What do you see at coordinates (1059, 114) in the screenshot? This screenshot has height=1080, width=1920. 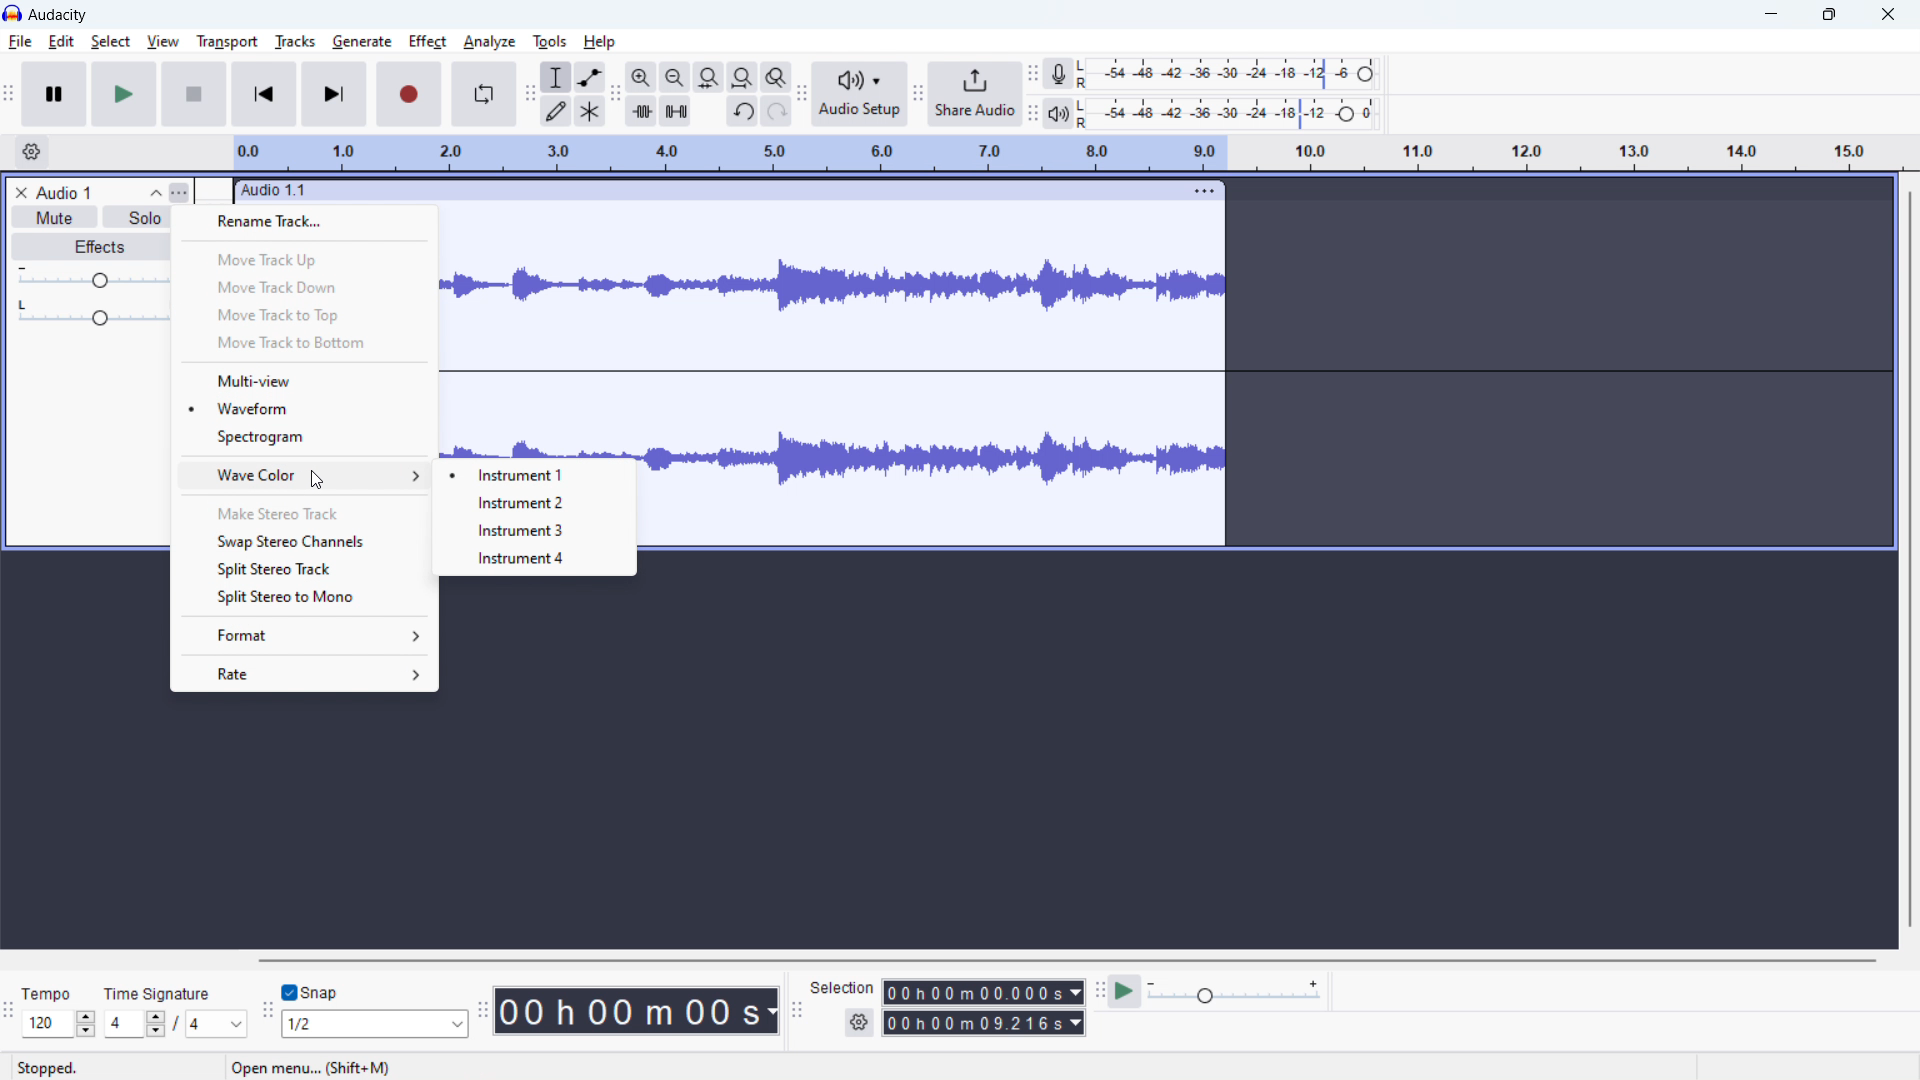 I see `playback meter` at bounding box center [1059, 114].